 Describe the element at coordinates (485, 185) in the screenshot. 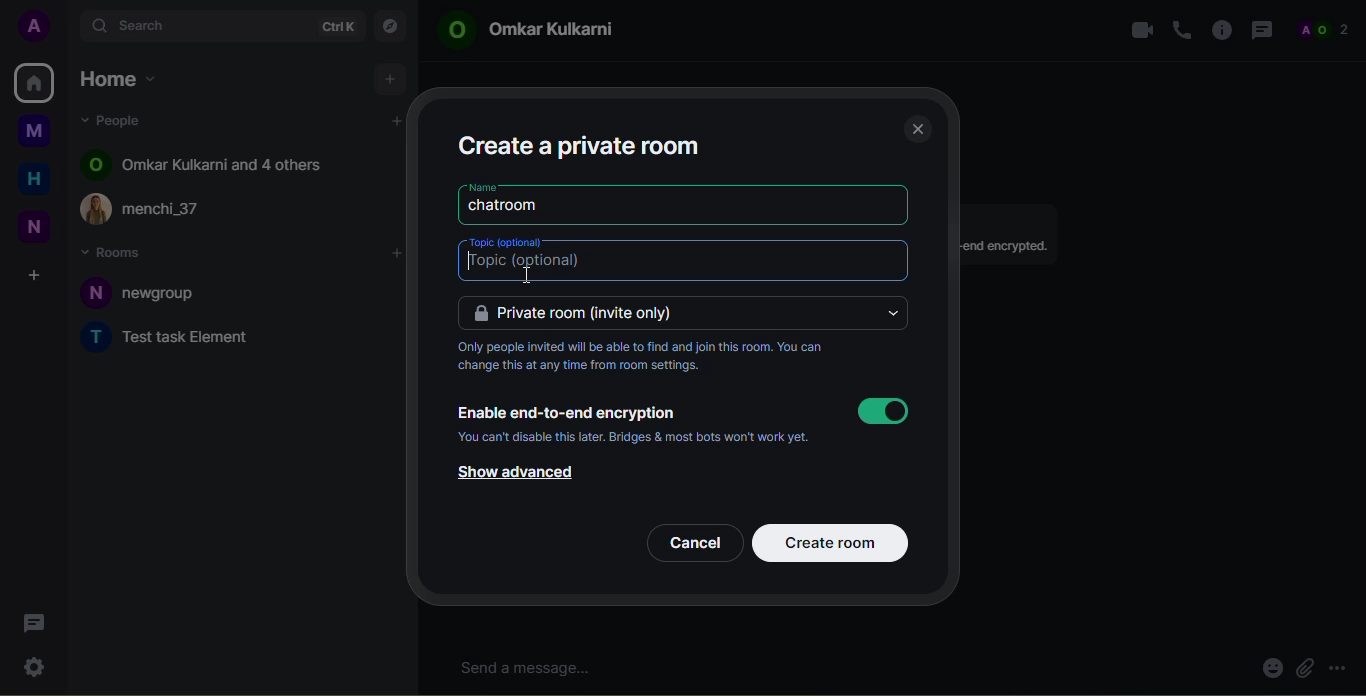

I see `name` at that location.